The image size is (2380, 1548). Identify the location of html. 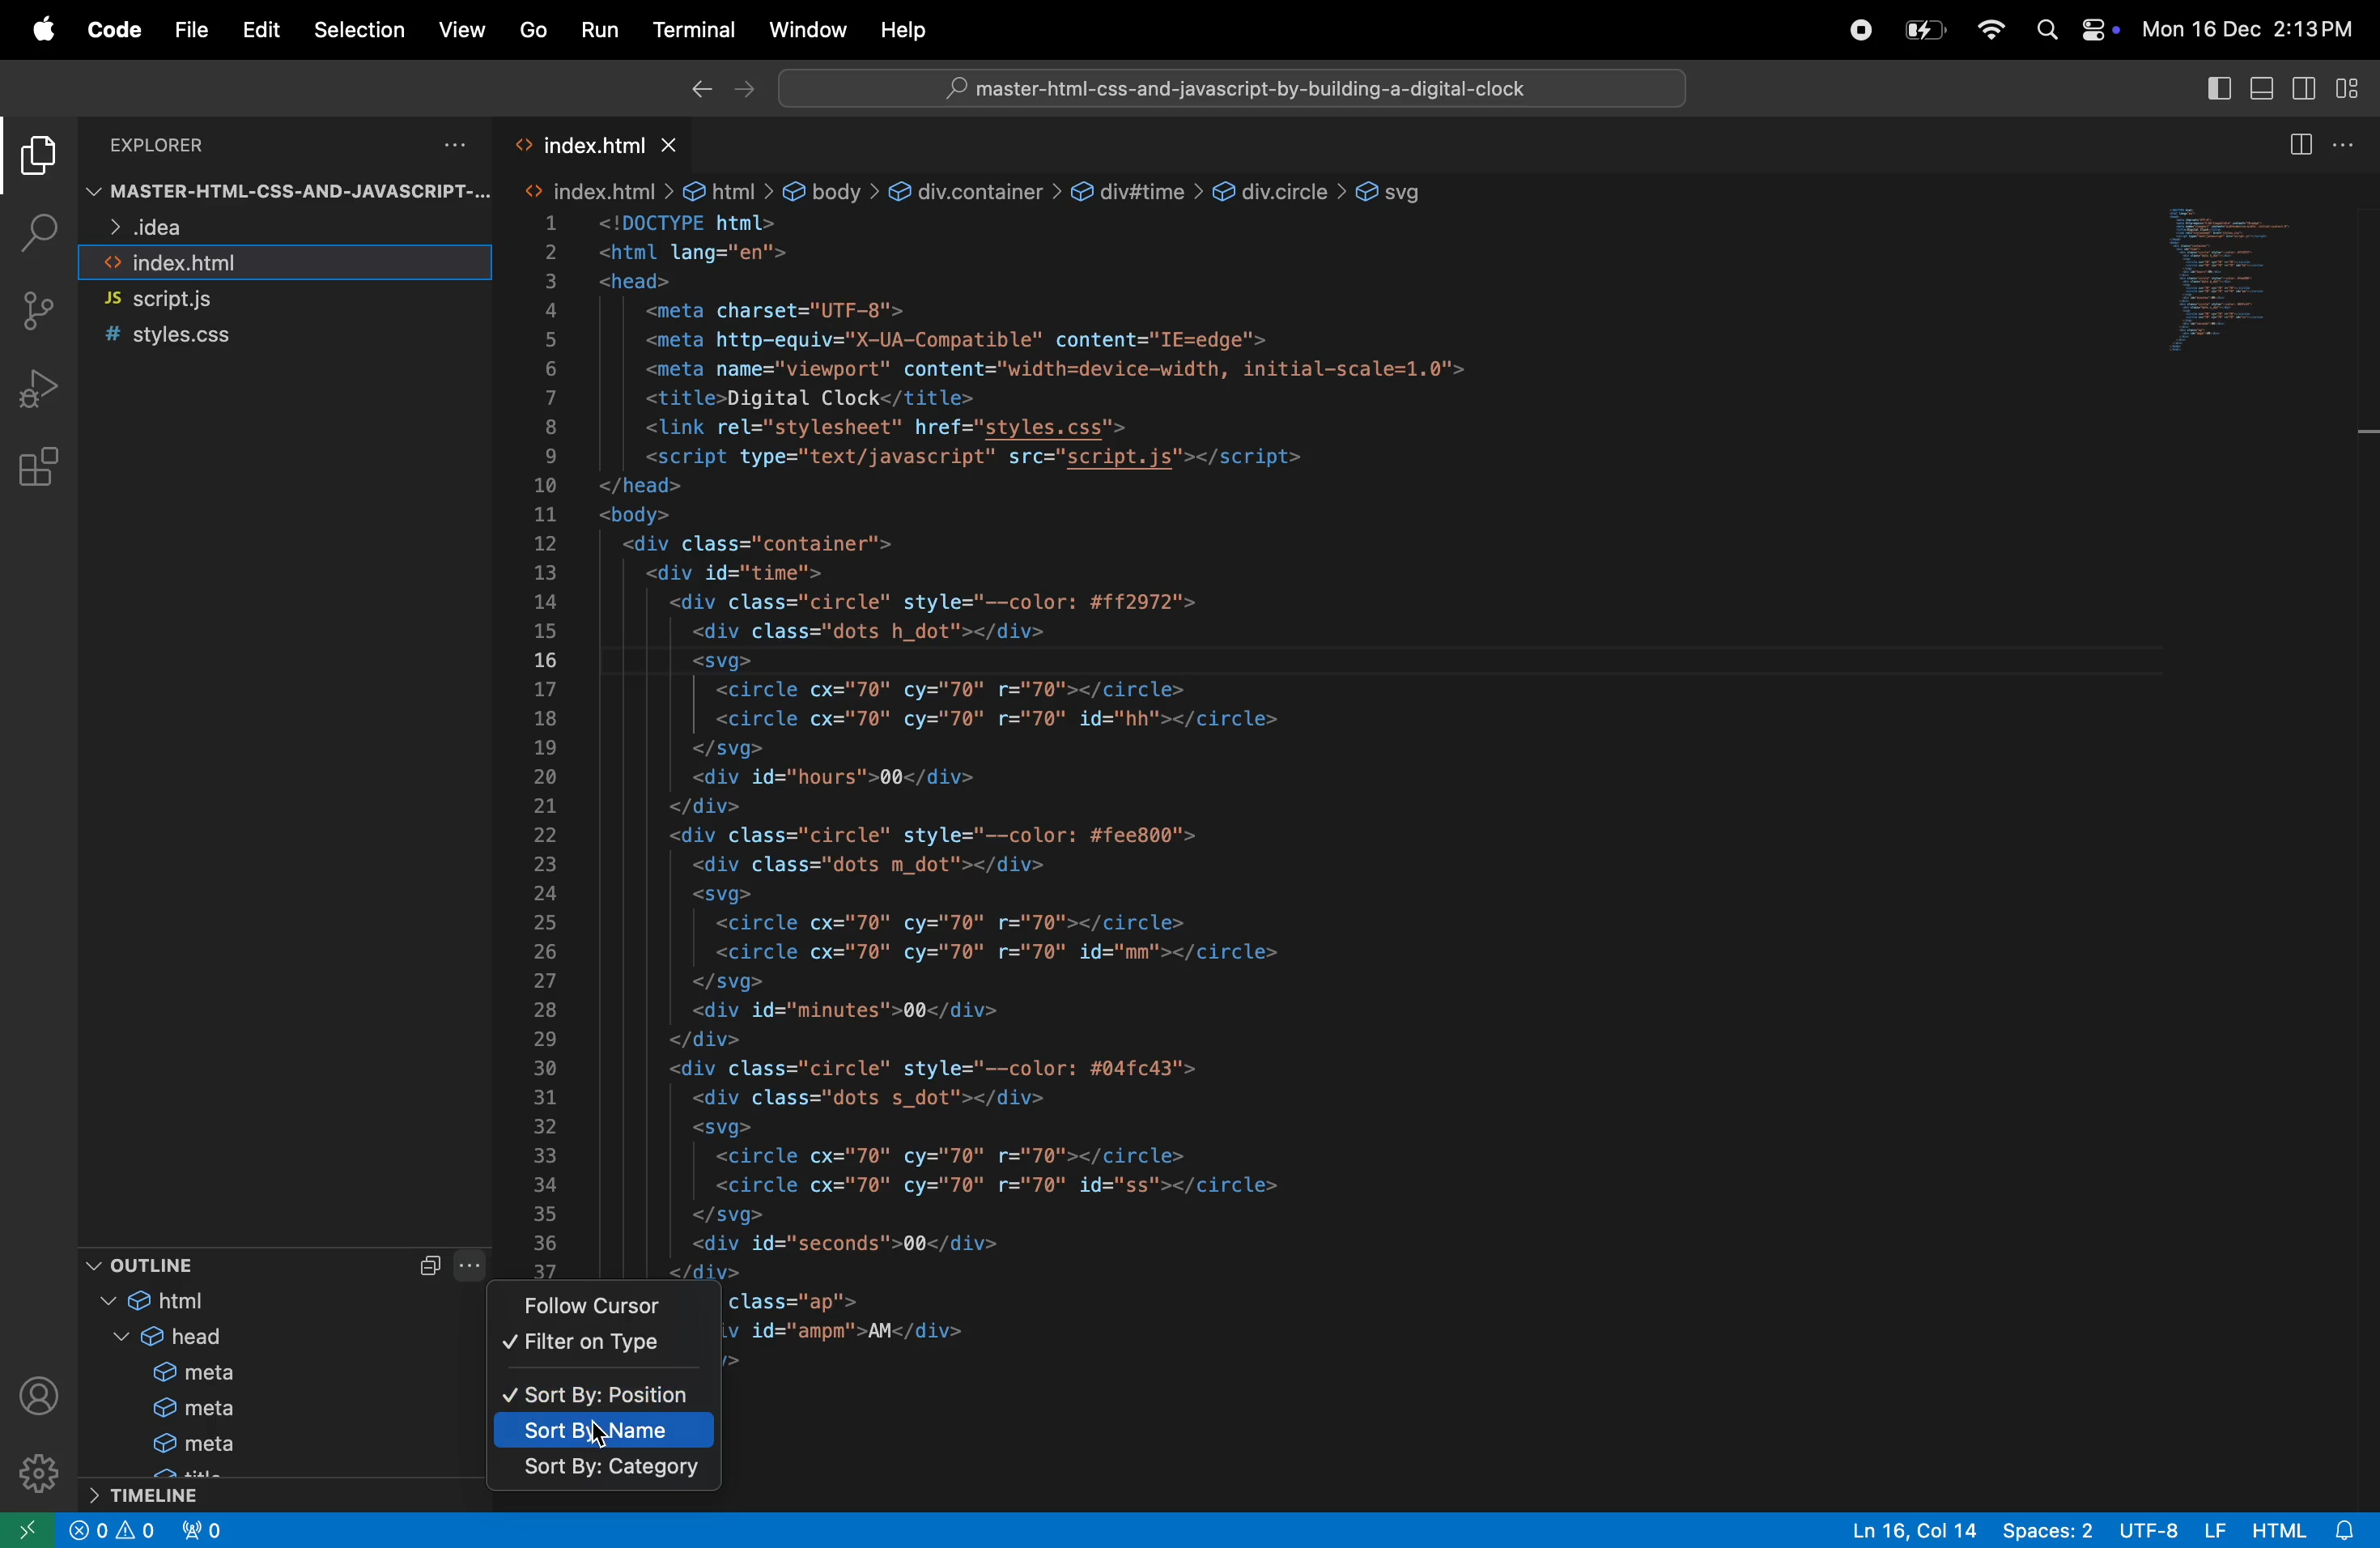
(728, 191).